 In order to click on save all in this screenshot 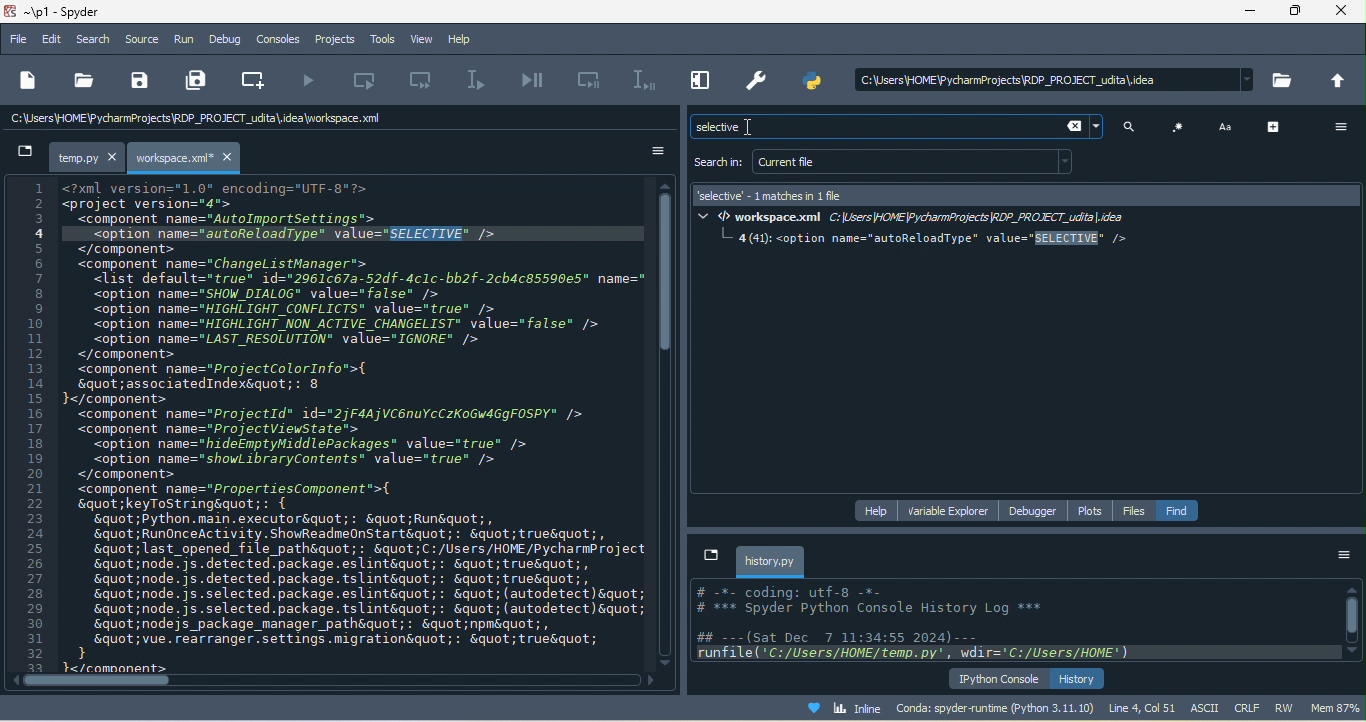, I will do `click(199, 81)`.